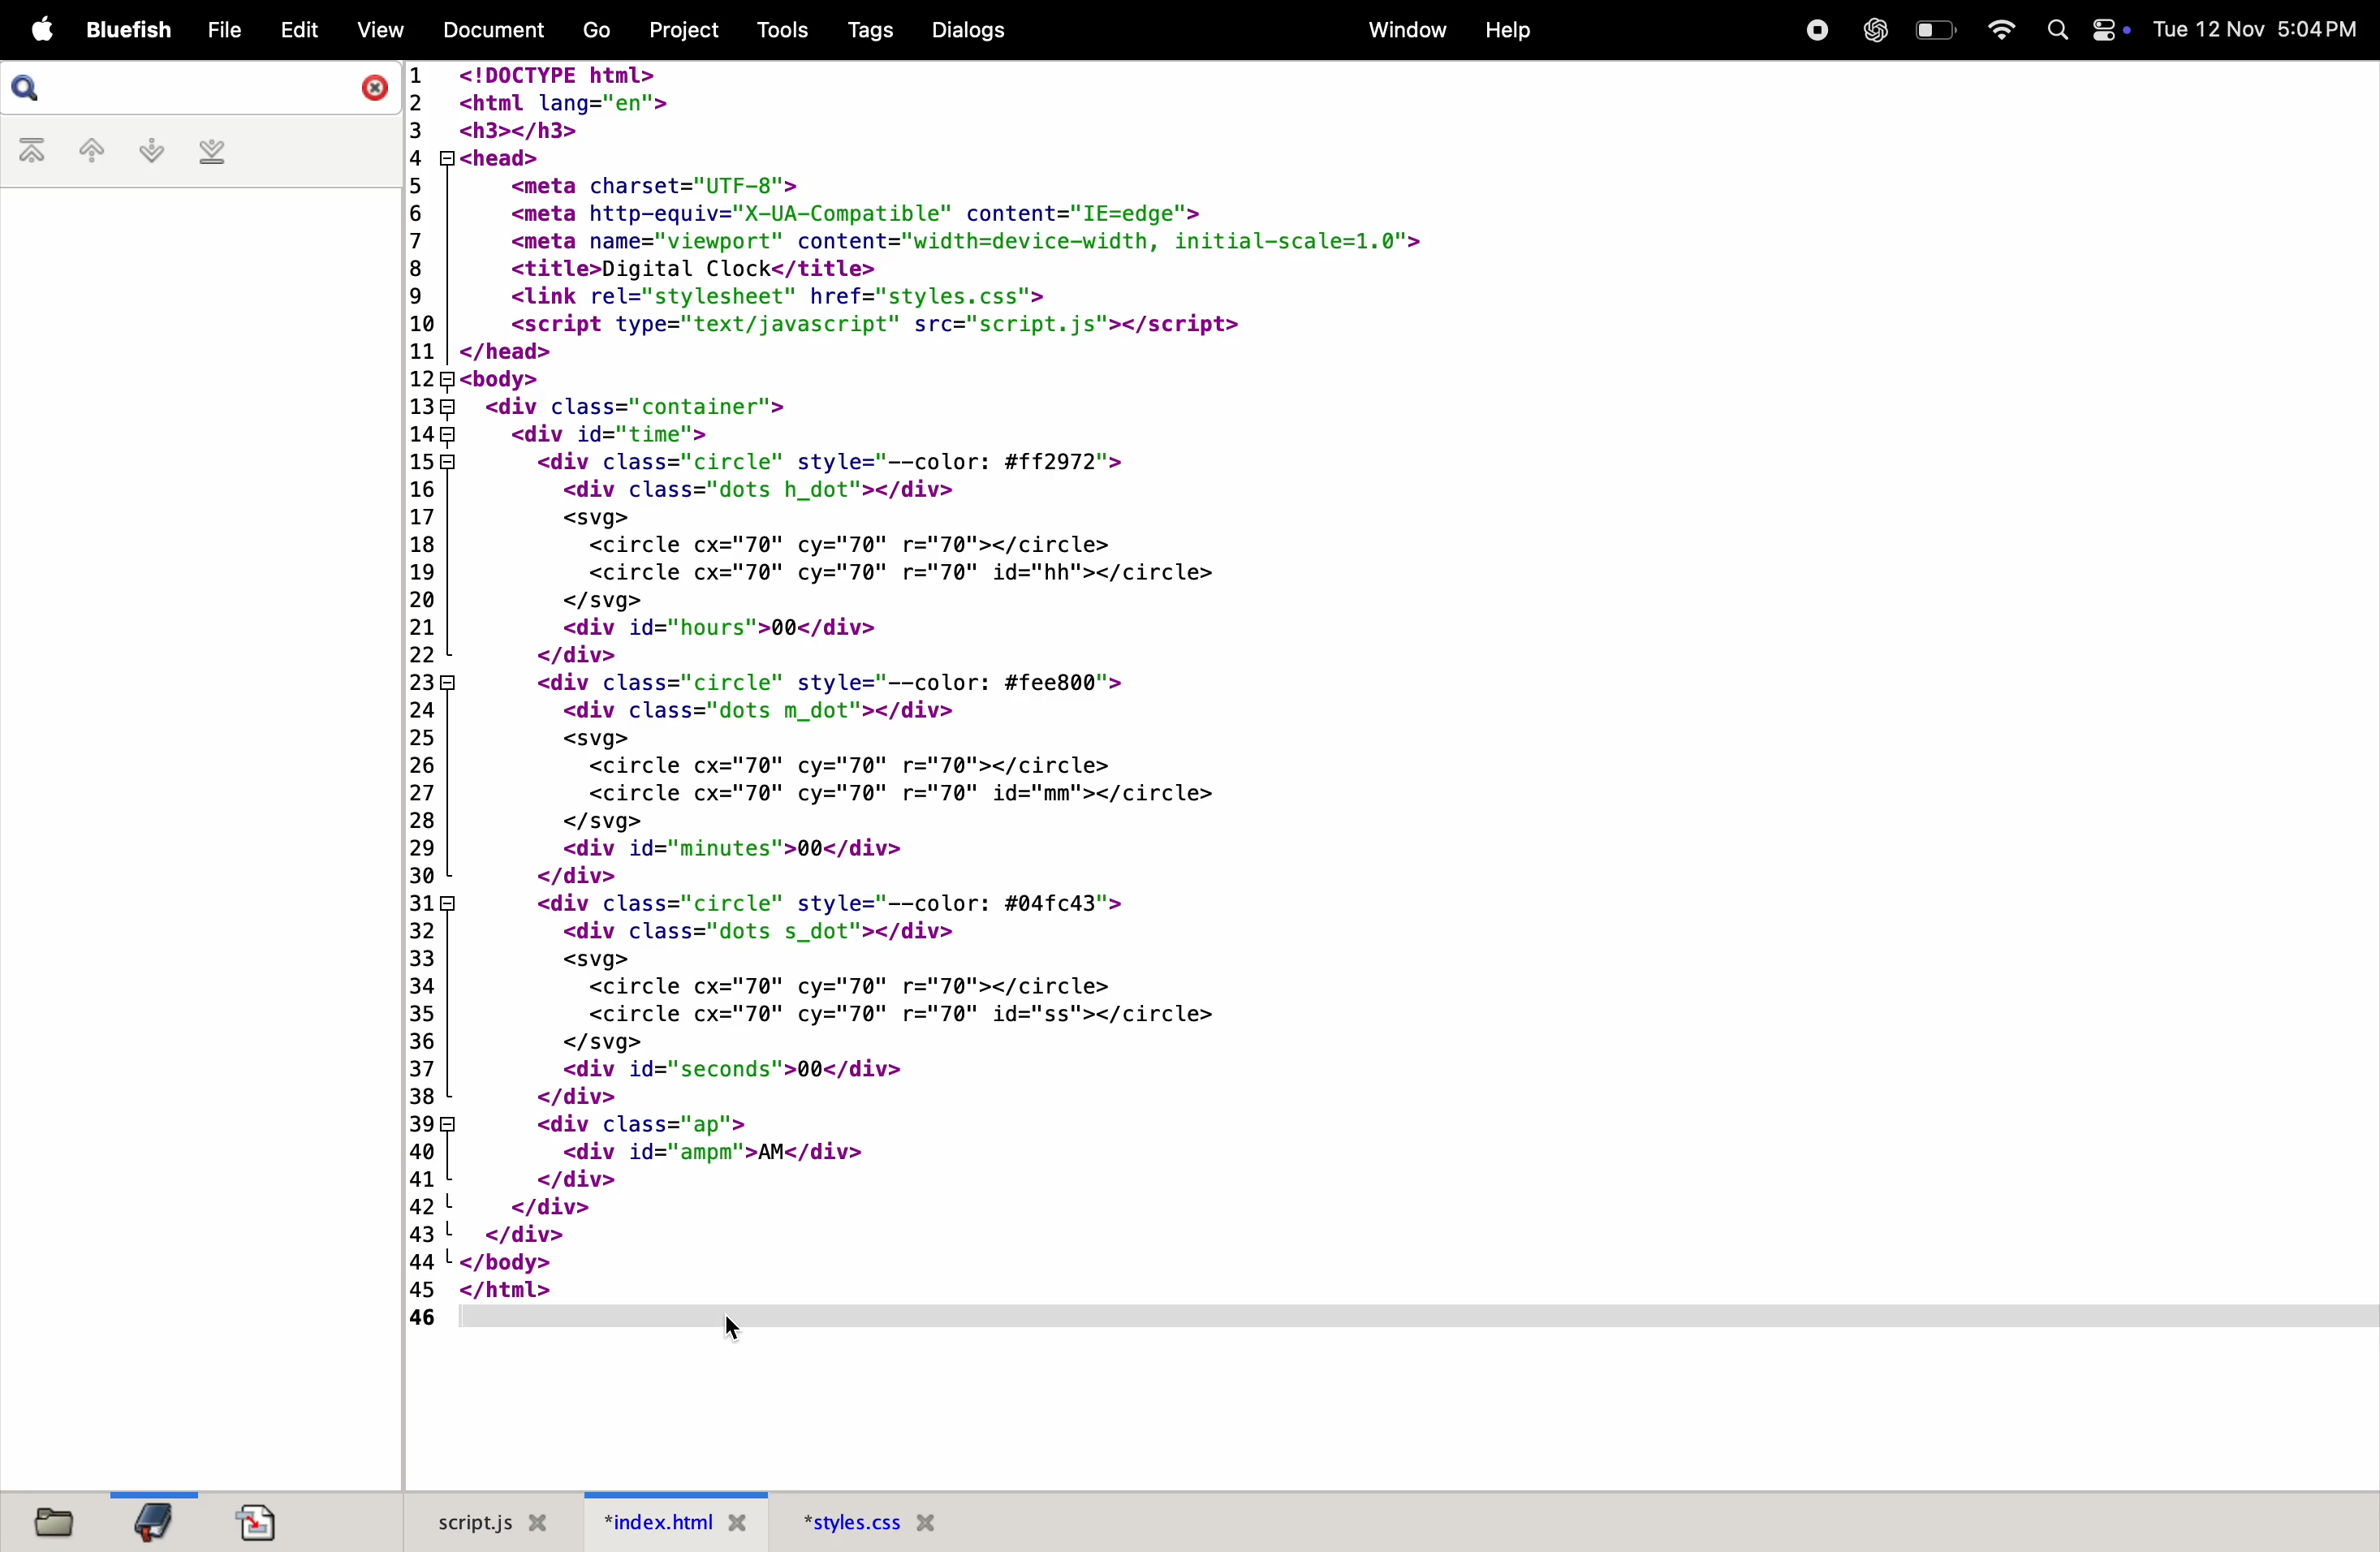 This screenshot has width=2380, height=1552. Describe the element at coordinates (41, 31) in the screenshot. I see `apple menu` at that location.